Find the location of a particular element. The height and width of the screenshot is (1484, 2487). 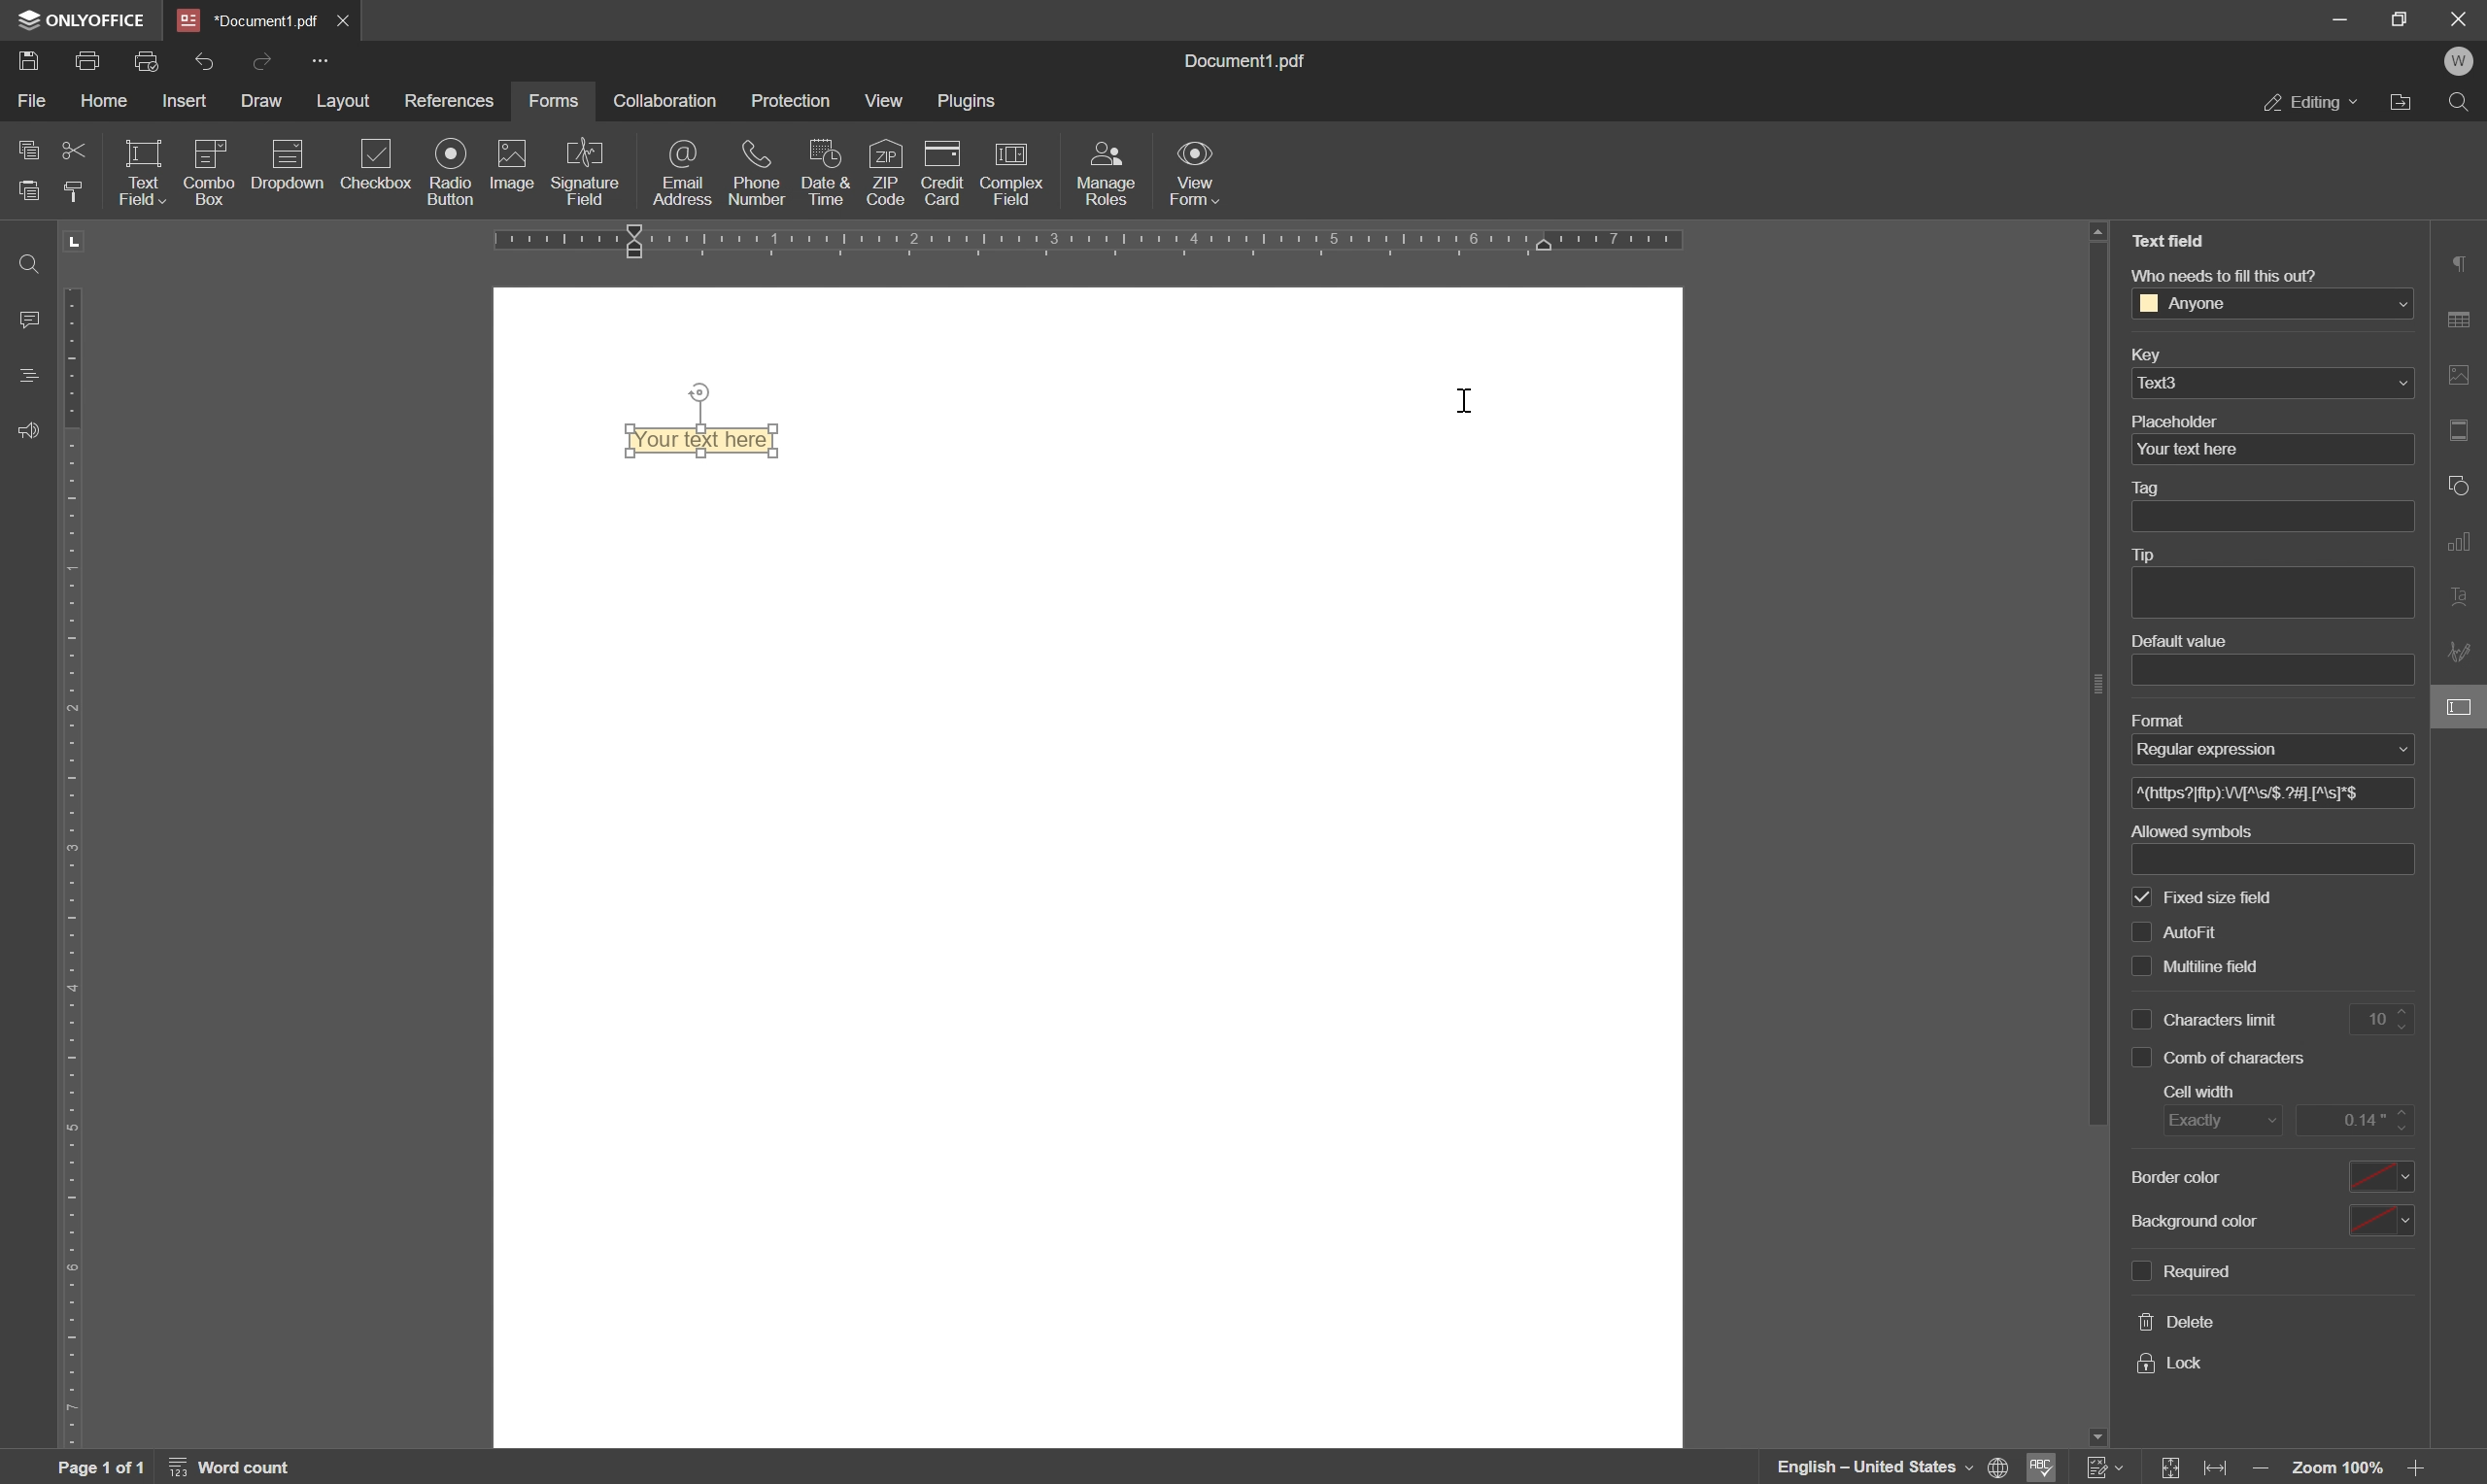

who needs to fill this out? is located at coordinates (2221, 273).